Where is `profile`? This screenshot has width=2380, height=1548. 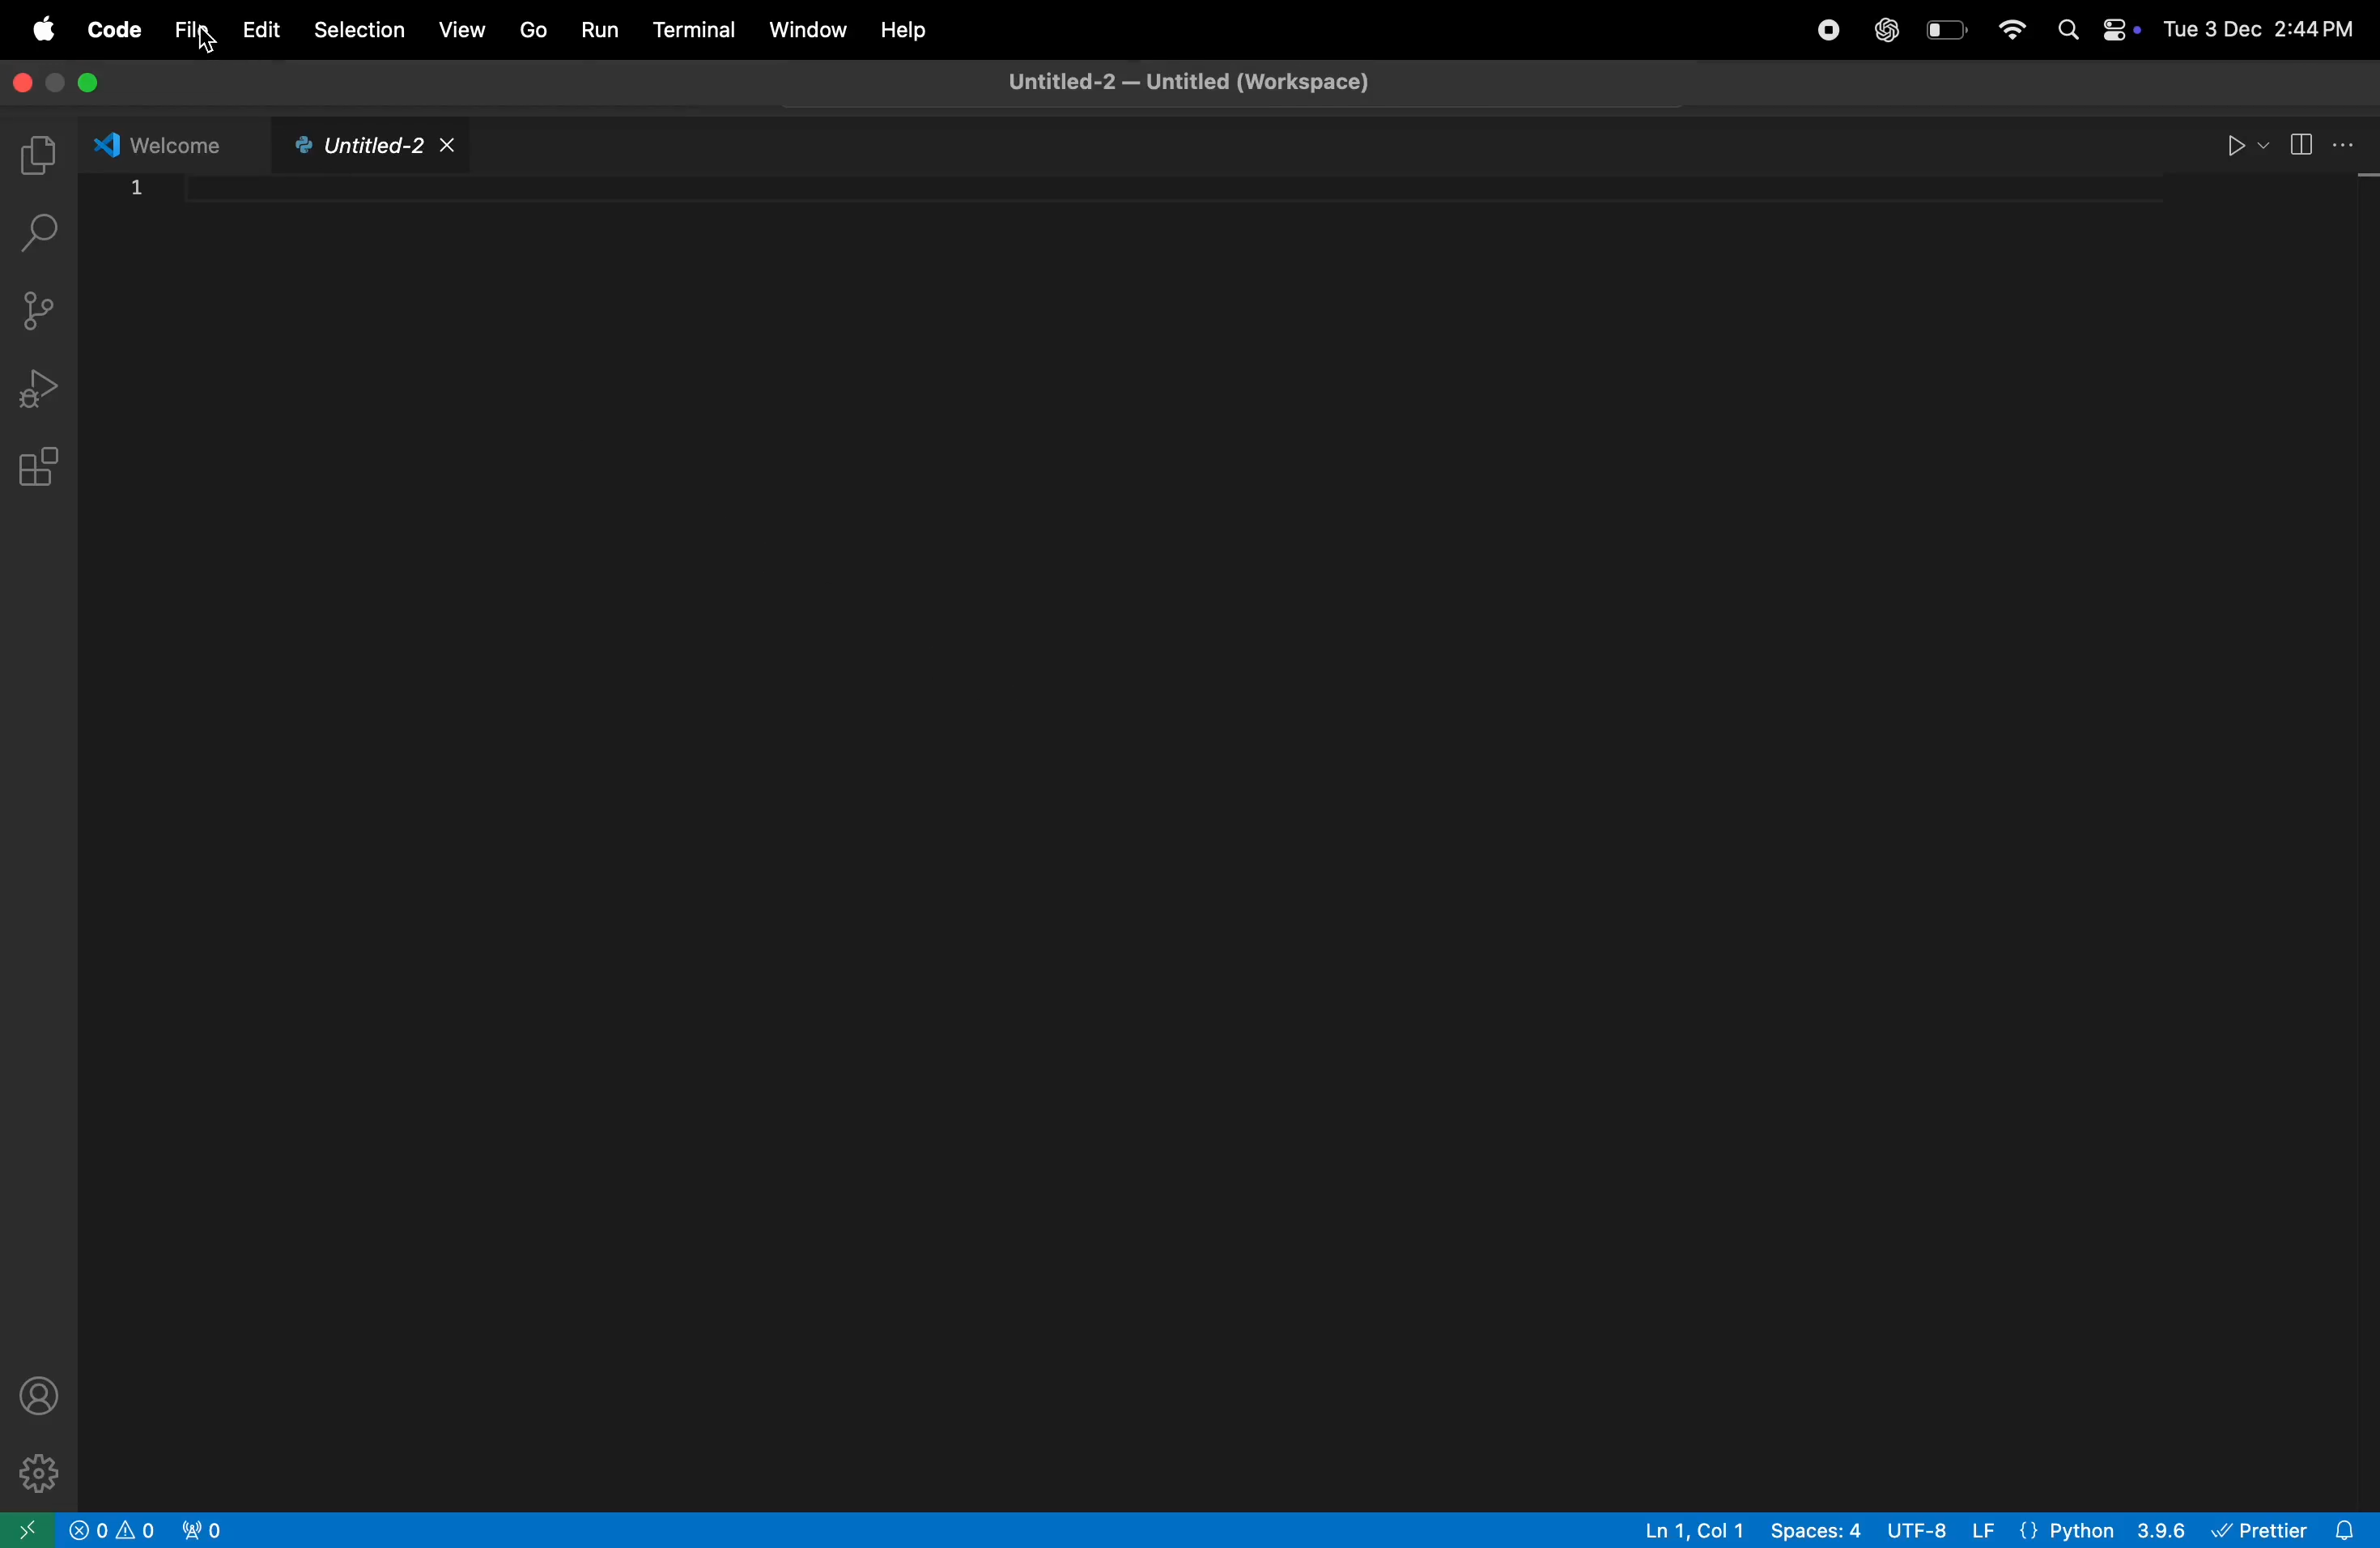 profile is located at coordinates (40, 1392).